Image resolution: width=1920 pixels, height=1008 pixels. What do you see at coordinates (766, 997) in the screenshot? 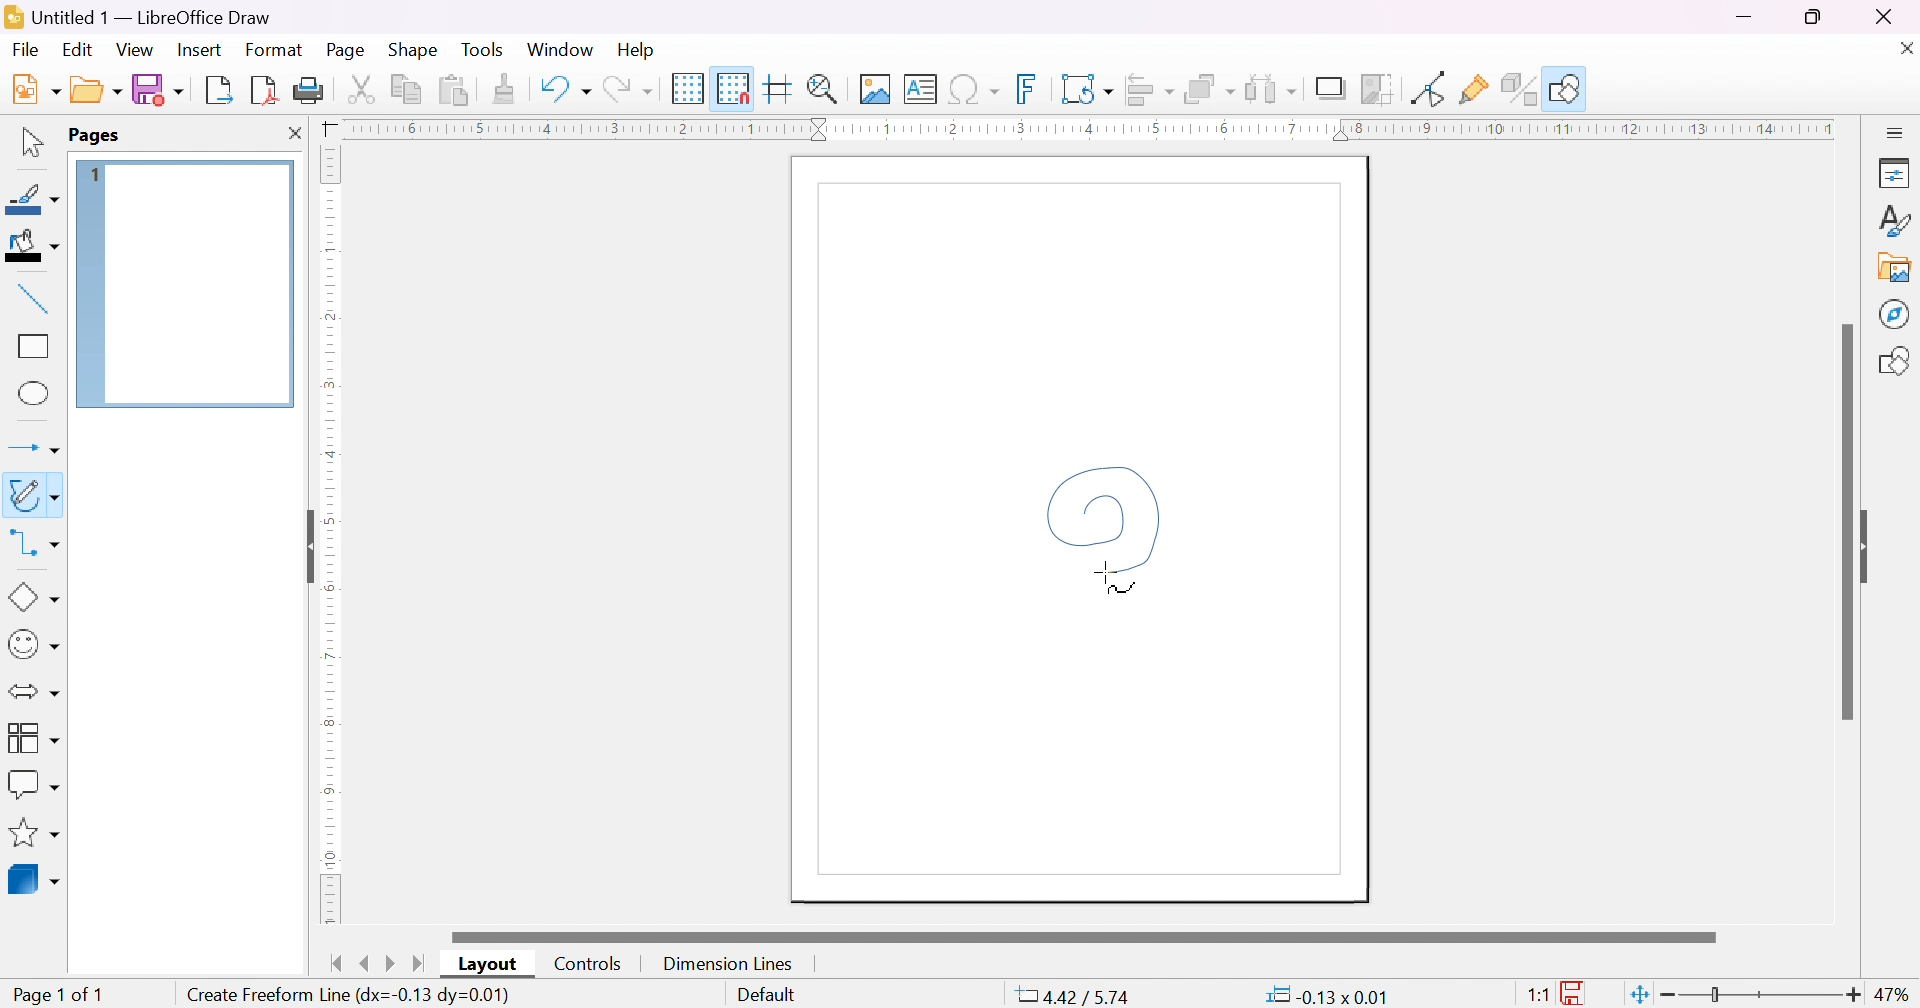
I see `slide master name. Right-click for list or click for dialog.` at bounding box center [766, 997].